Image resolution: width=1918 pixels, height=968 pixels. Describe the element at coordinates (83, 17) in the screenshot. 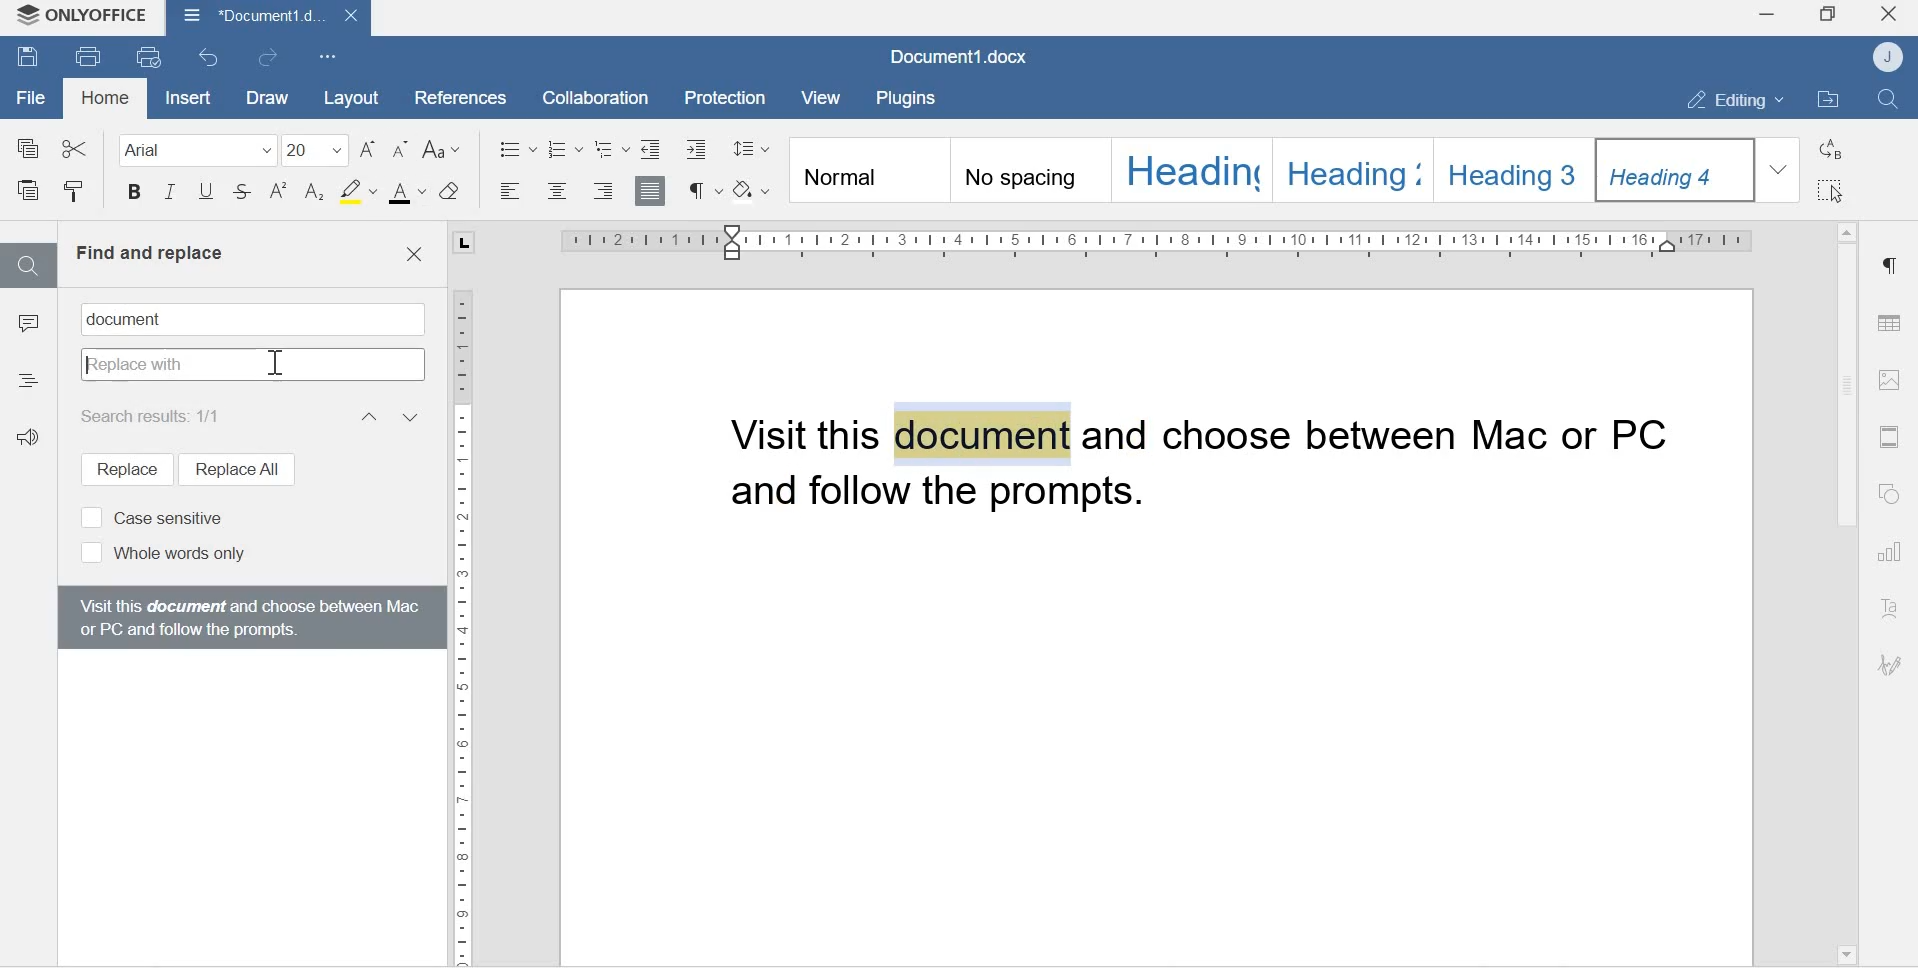

I see `Onlyoffice` at that location.